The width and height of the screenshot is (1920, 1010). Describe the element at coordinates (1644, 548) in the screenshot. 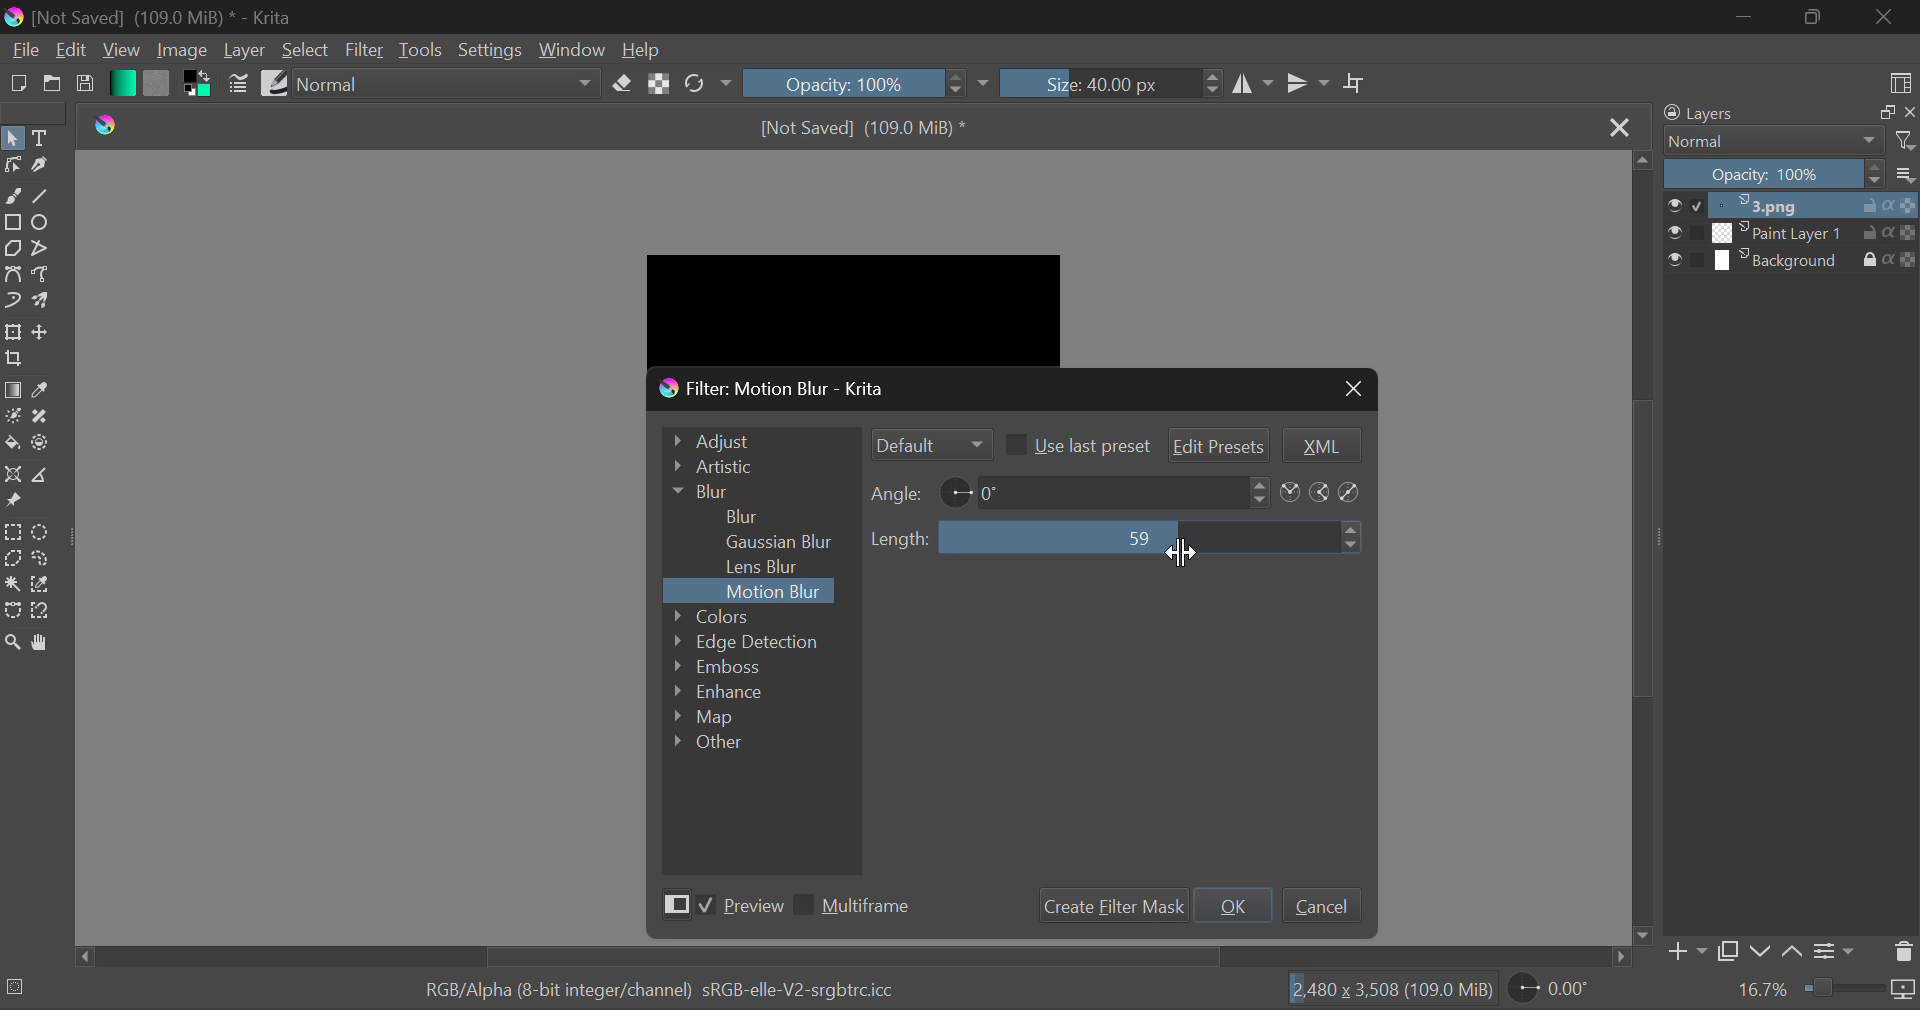

I see `Scroll Bar` at that location.